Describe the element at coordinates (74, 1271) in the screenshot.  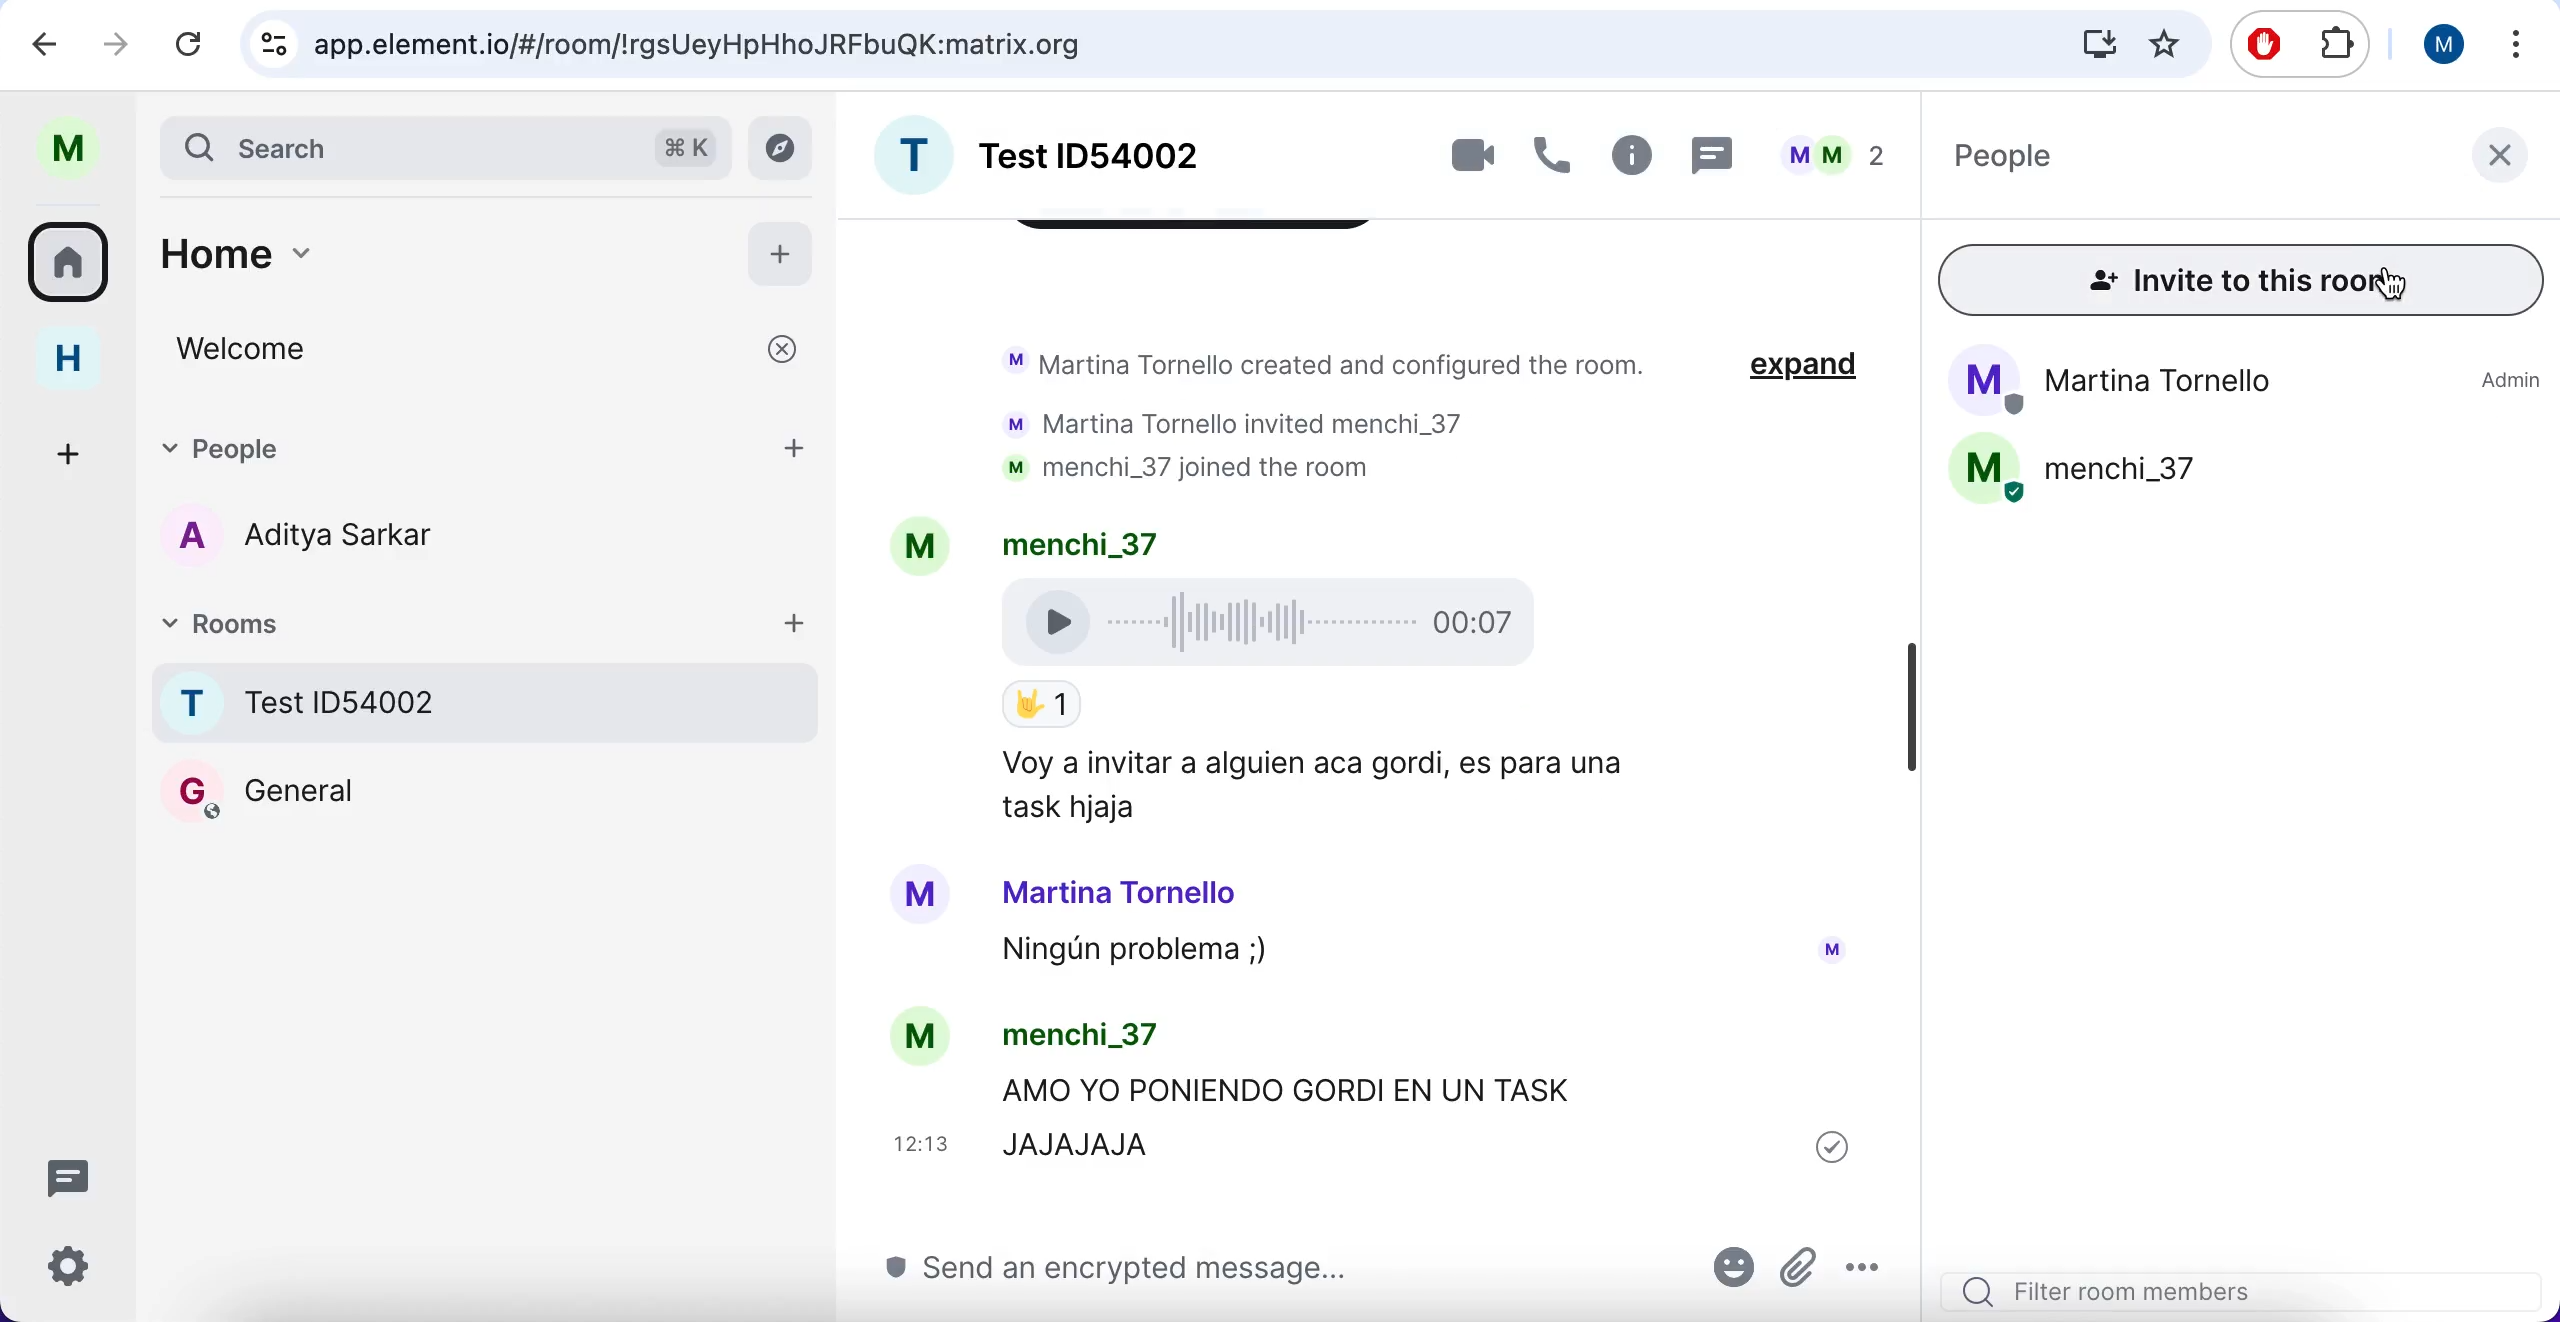
I see `configuration` at that location.